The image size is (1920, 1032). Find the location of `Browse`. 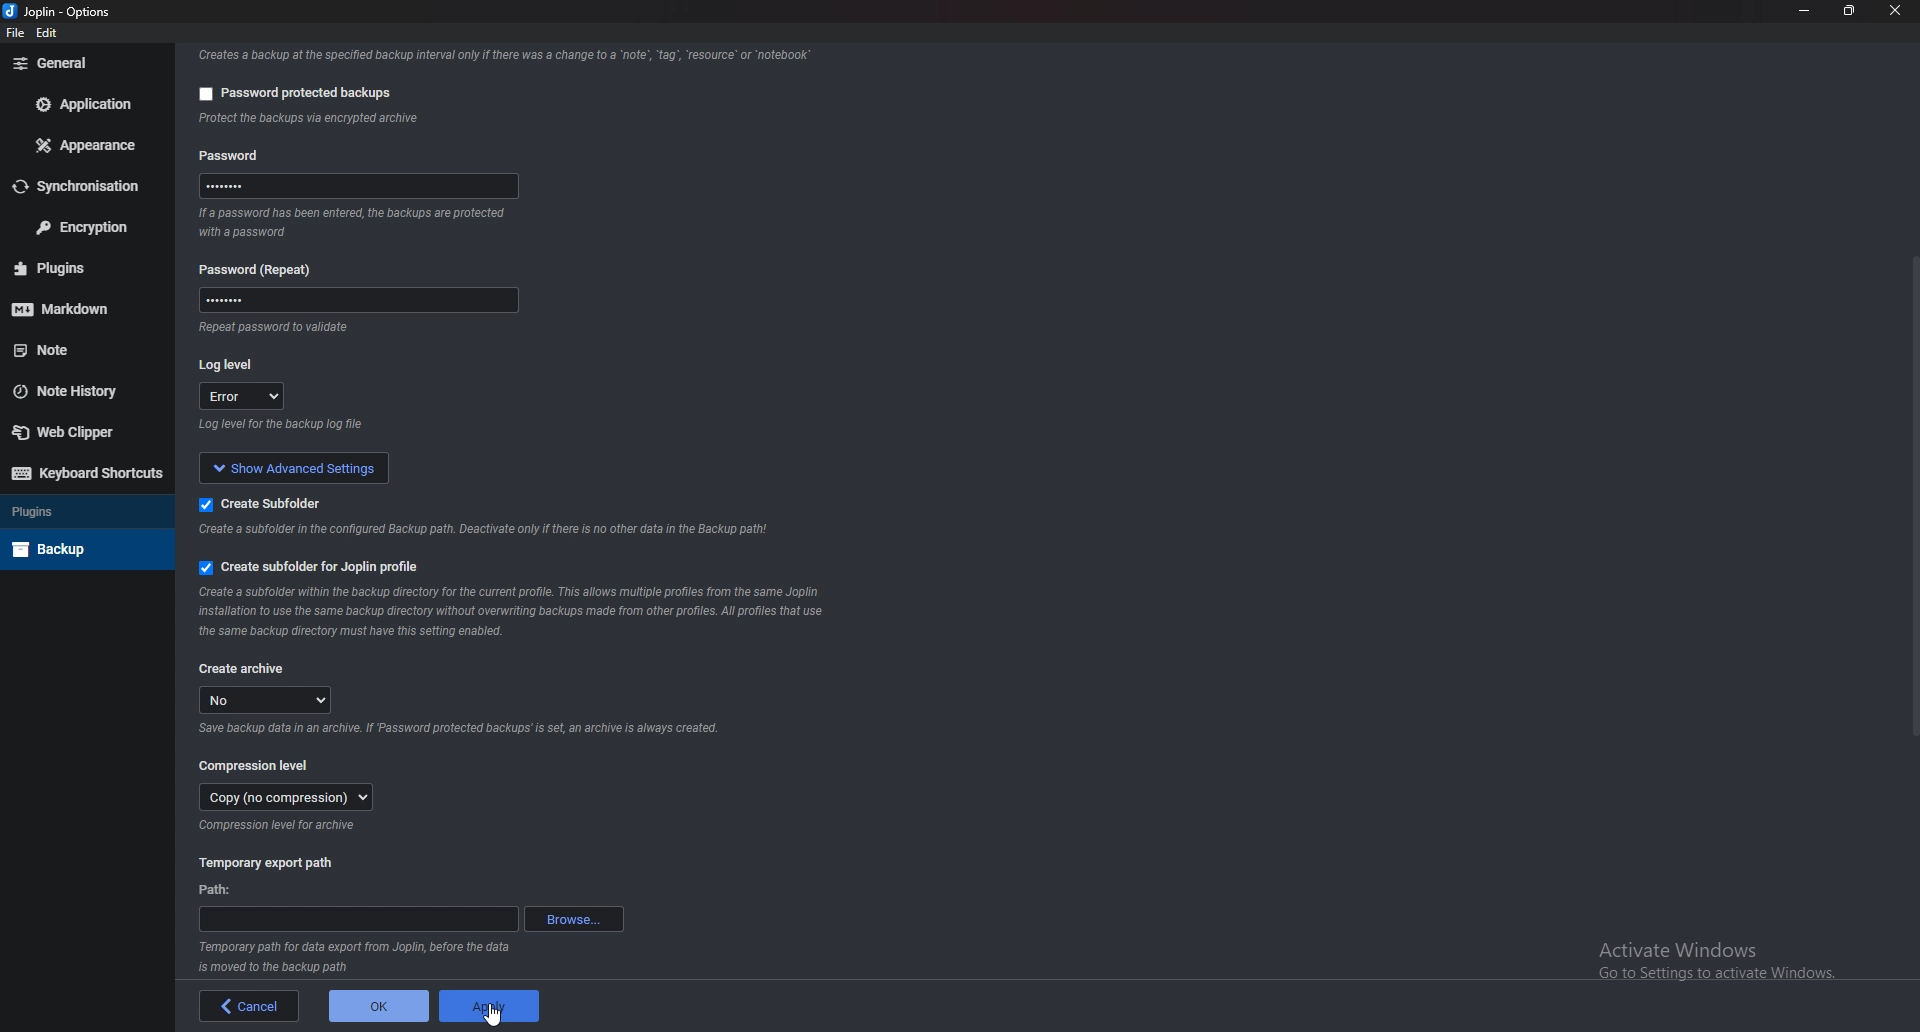

Browse is located at coordinates (573, 919).